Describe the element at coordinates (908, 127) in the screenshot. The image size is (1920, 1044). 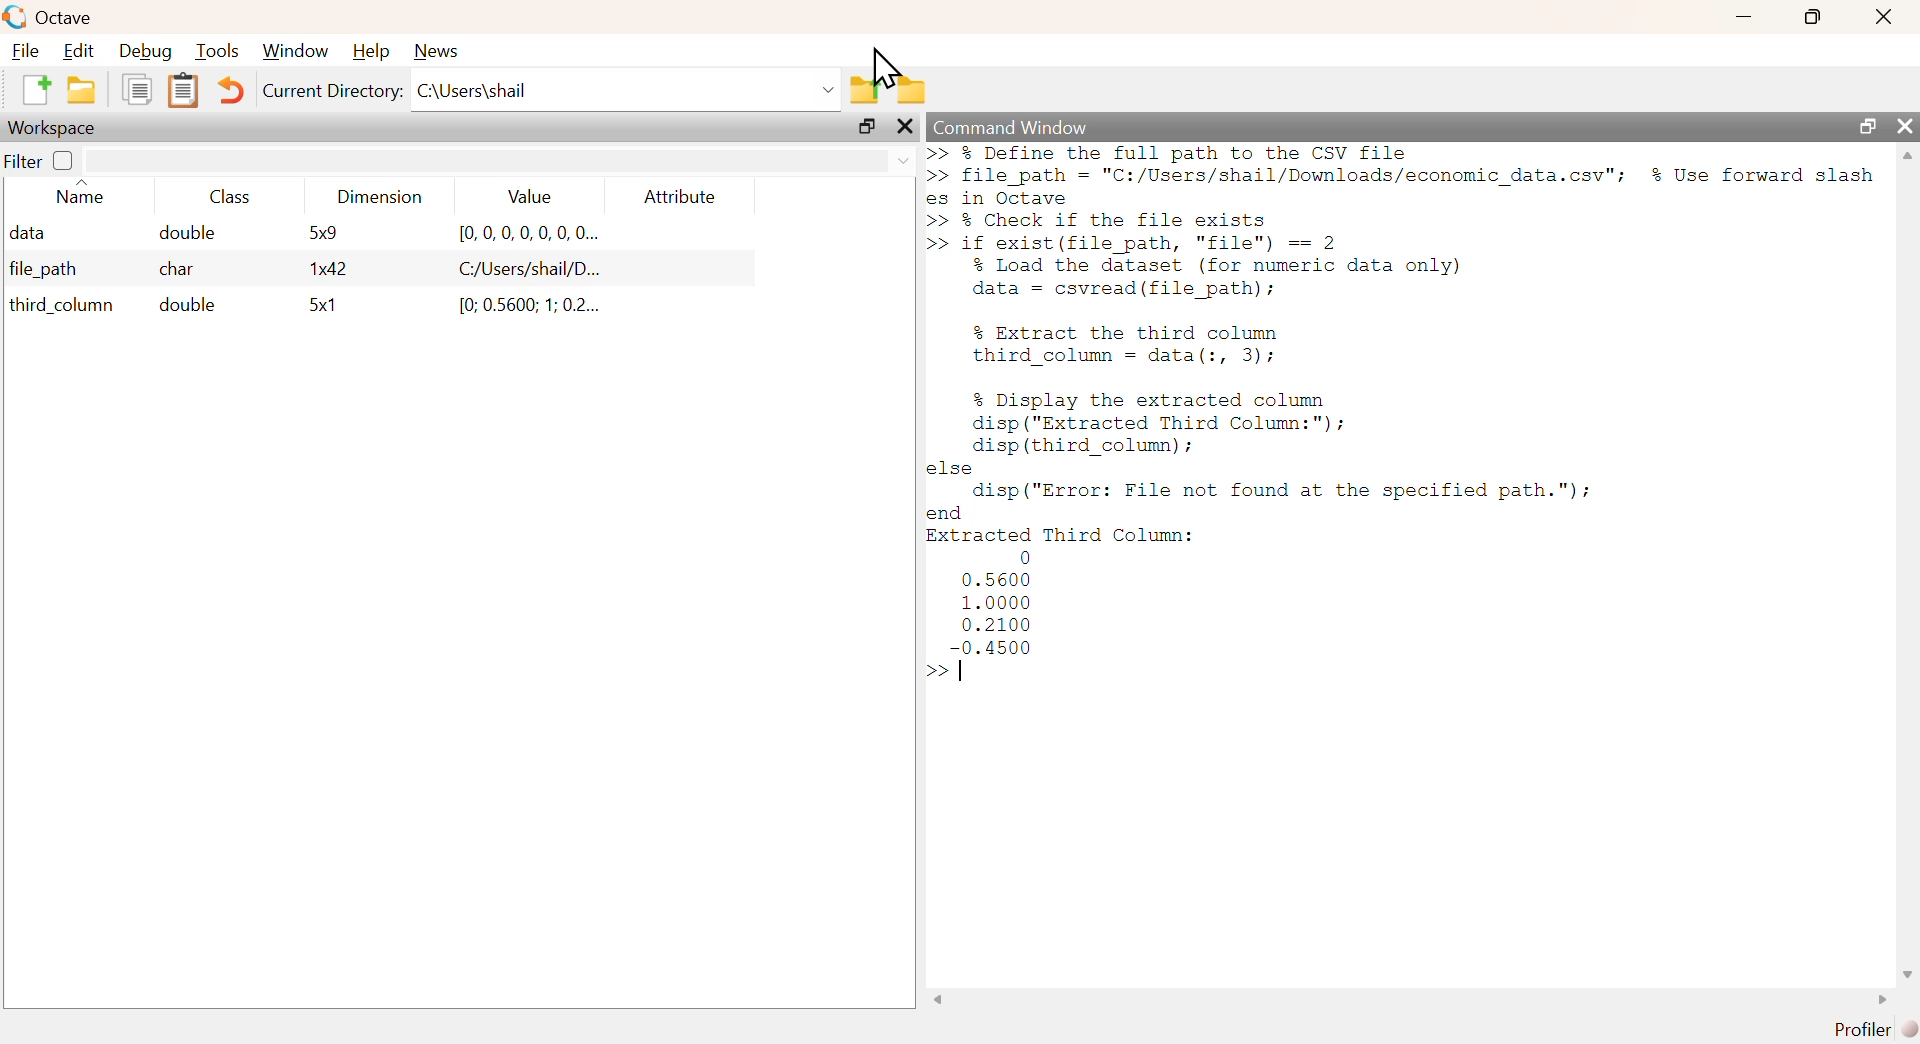
I see `close` at that location.